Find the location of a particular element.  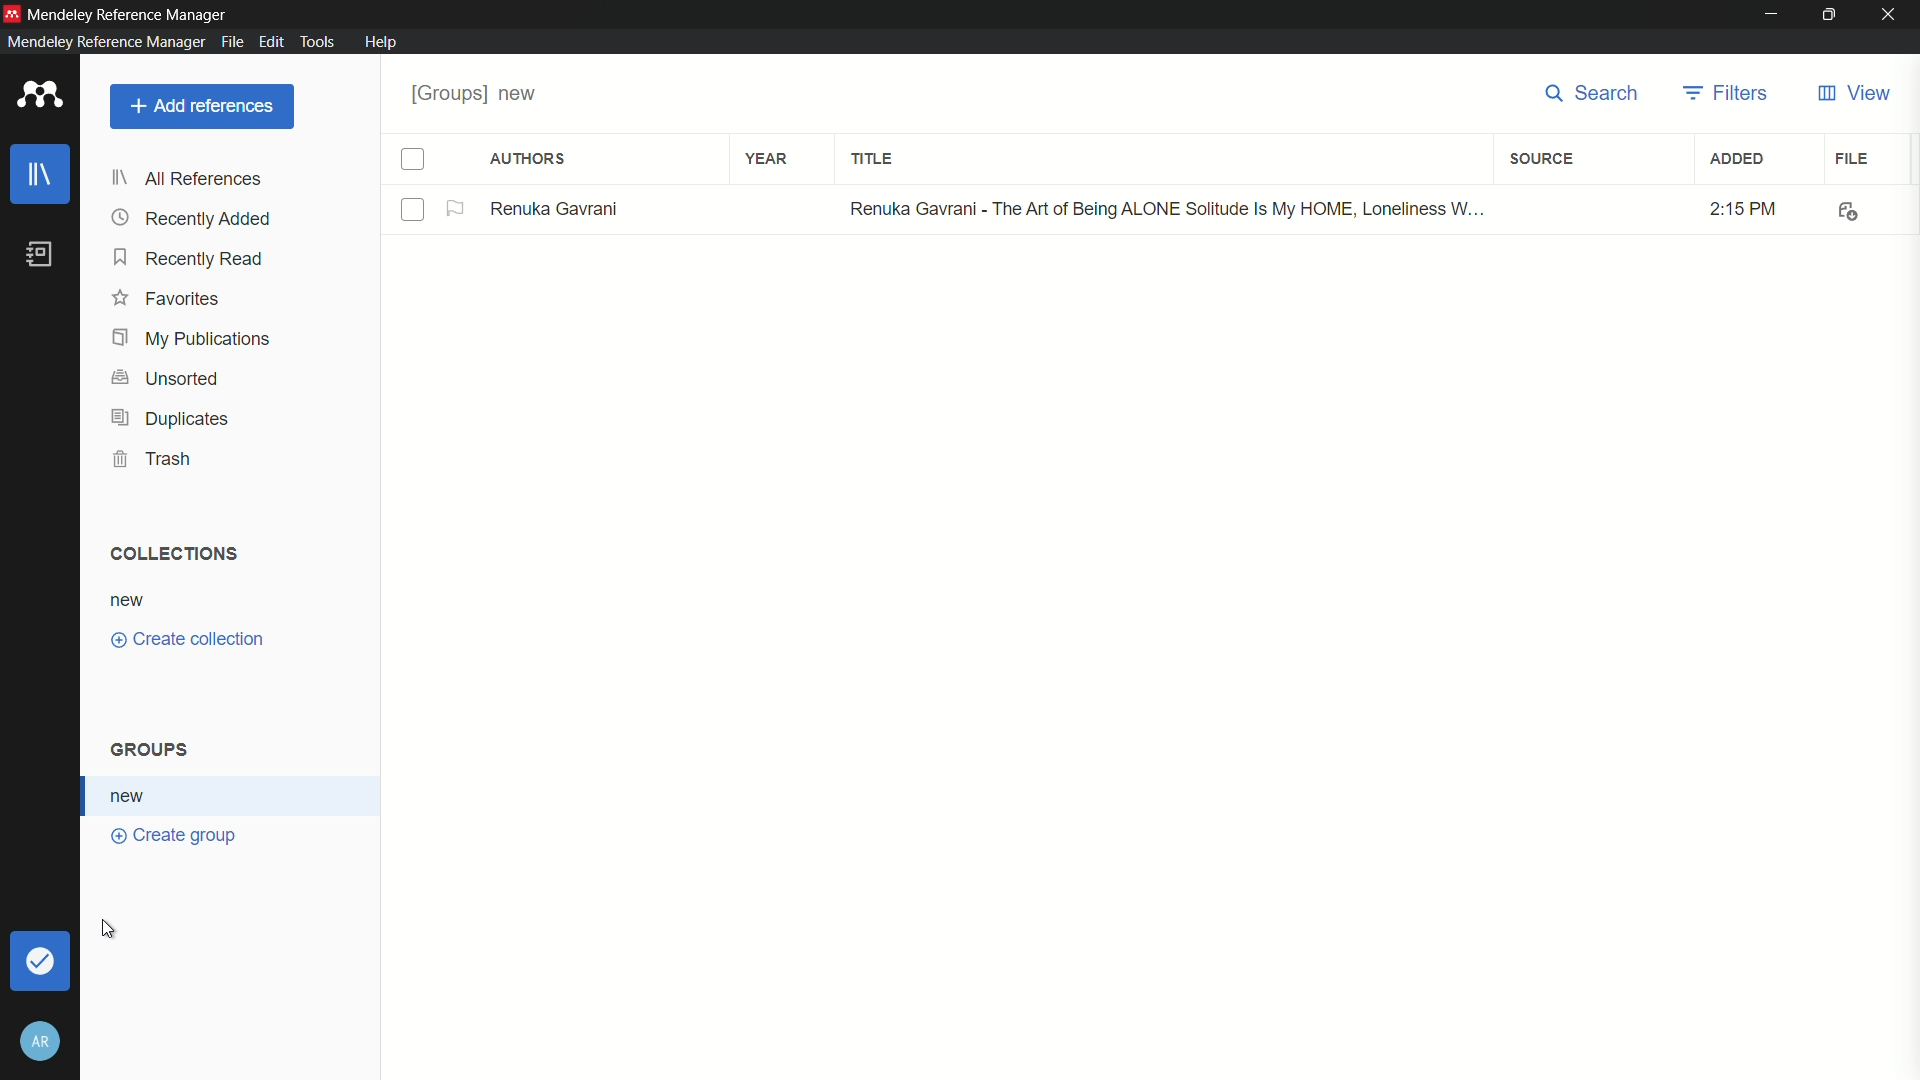

help menu is located at coordinates (383, 43).